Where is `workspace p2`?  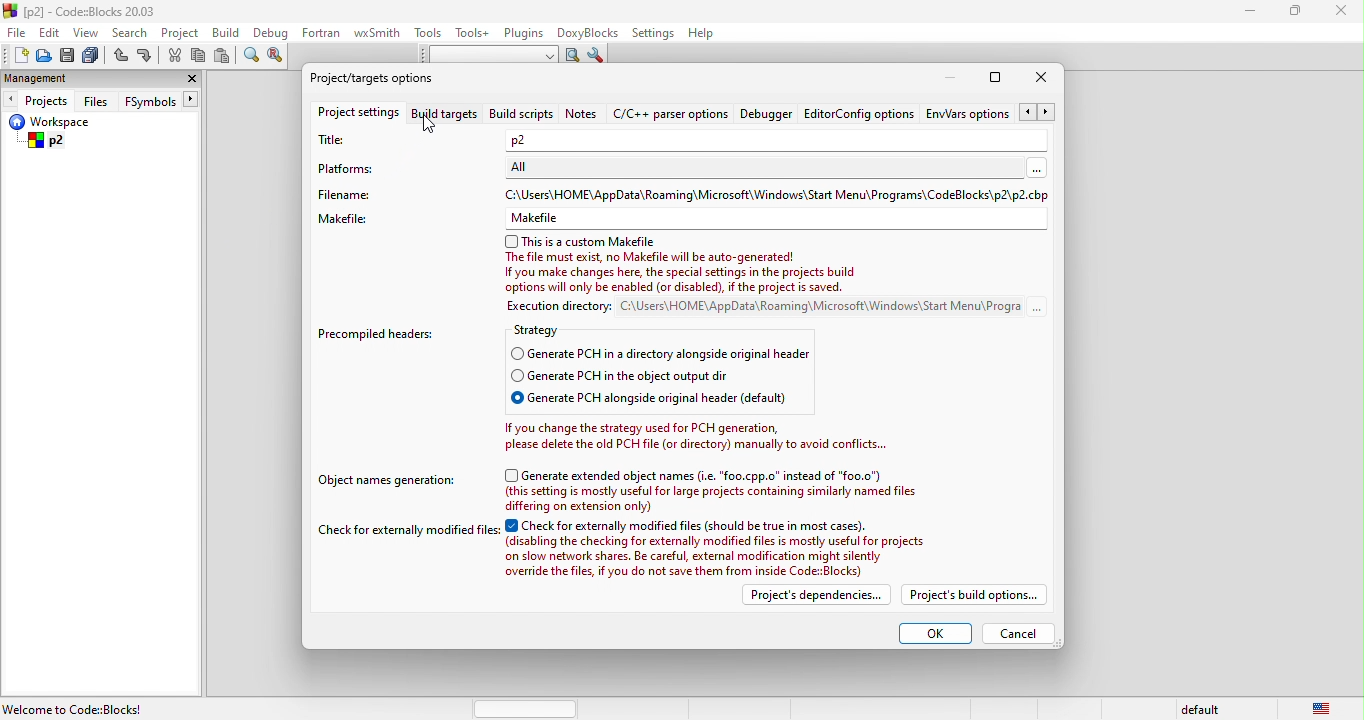 workspace p2 is located at coordinates (80, 133).